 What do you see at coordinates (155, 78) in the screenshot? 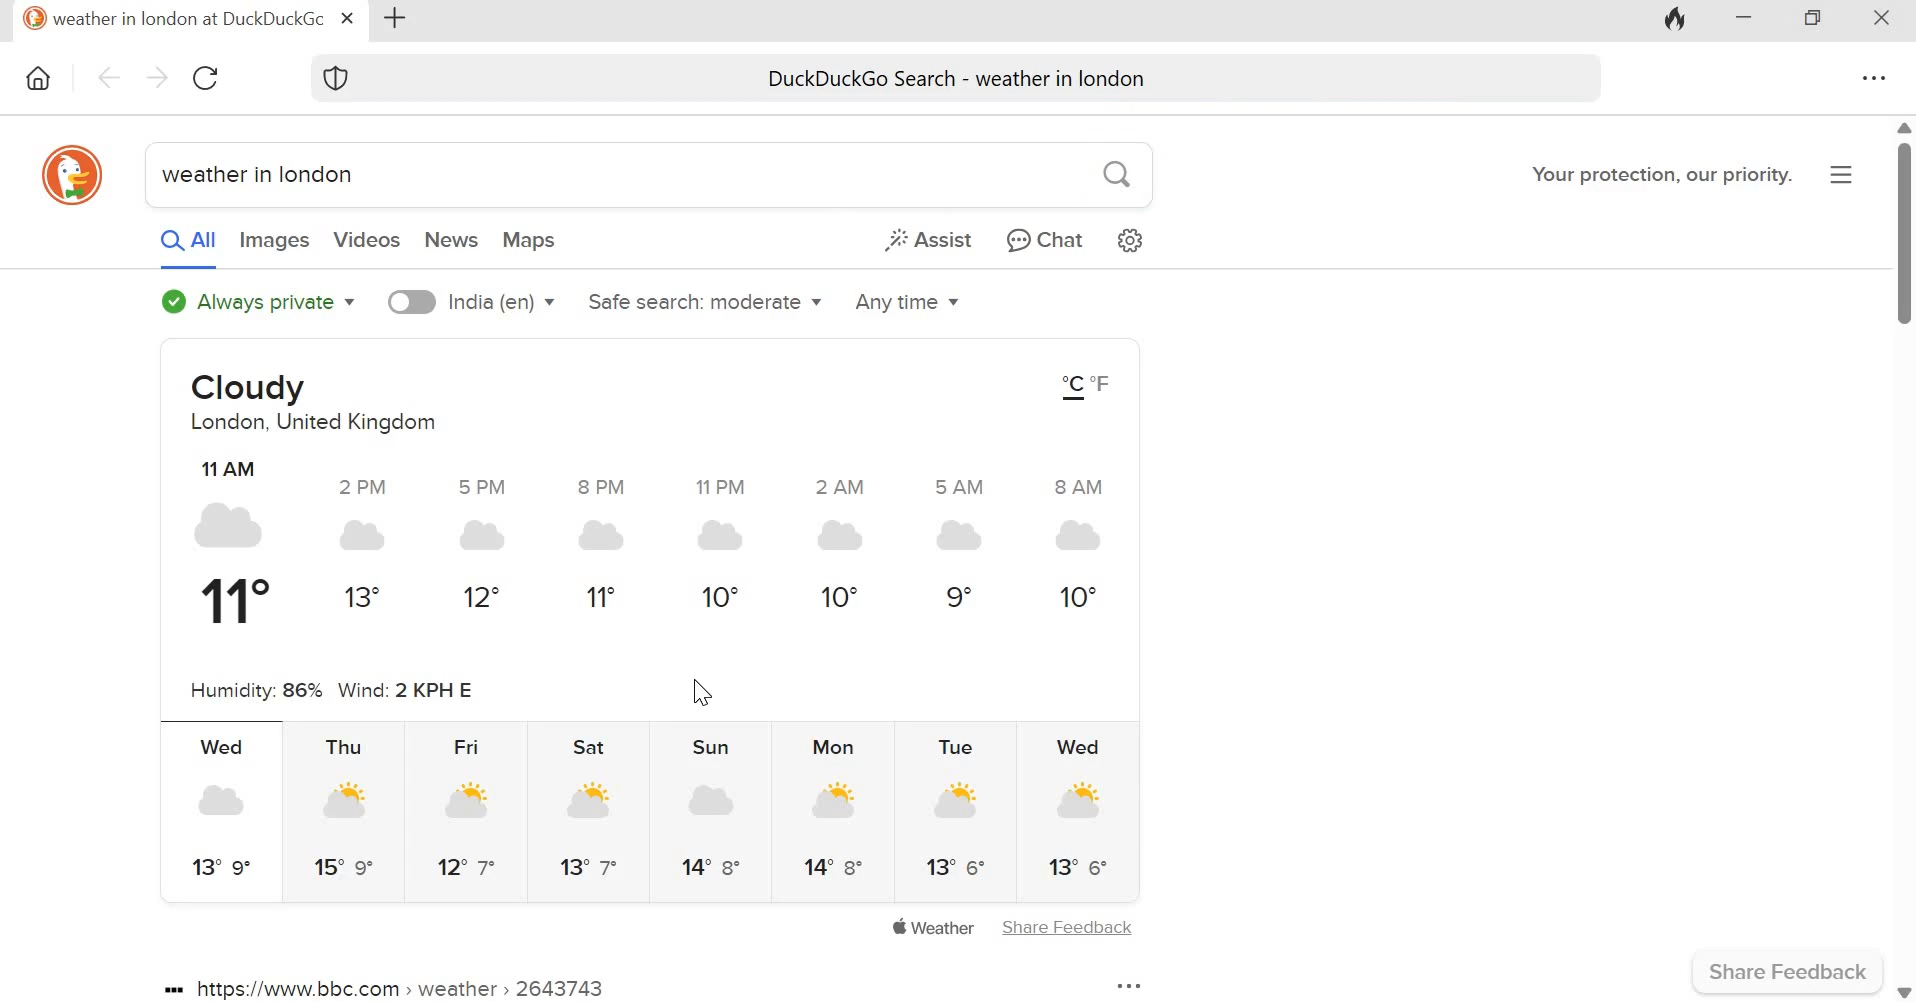
I see `Go forward one pafe` at bounding box center [155, 78].